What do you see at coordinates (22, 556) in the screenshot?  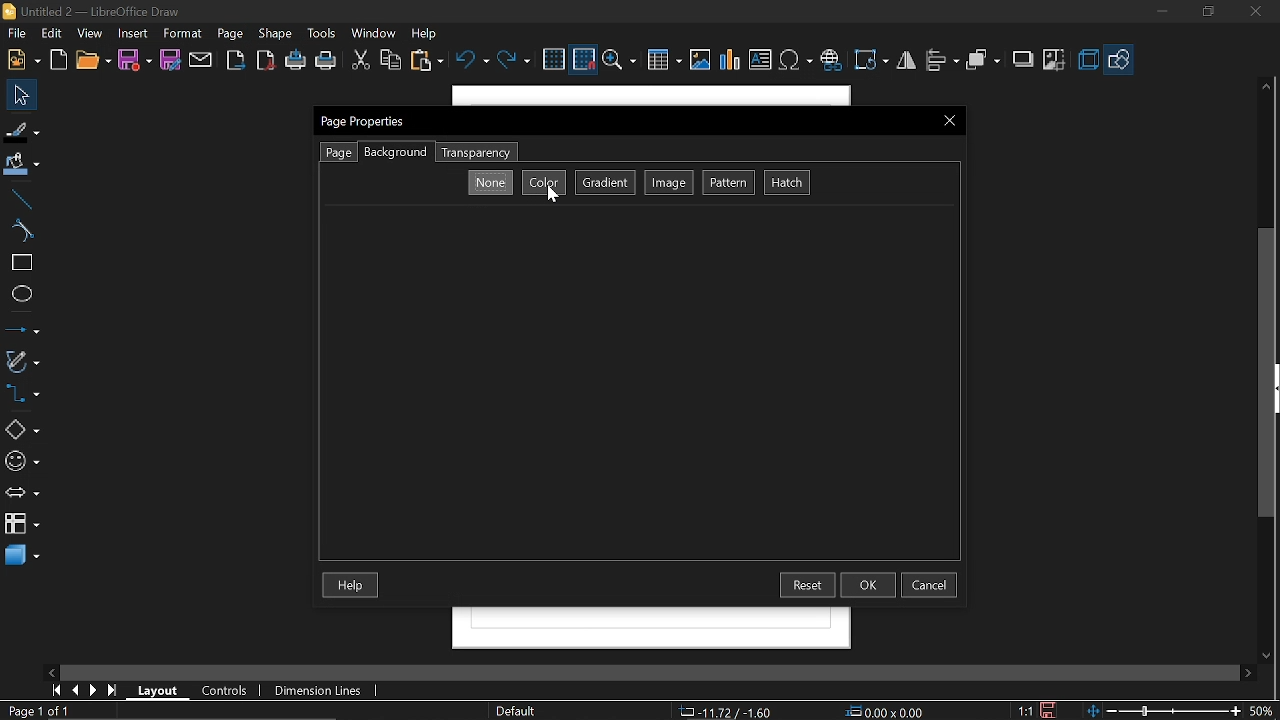 I see `3d shapes` at bounding box center [22, 556].